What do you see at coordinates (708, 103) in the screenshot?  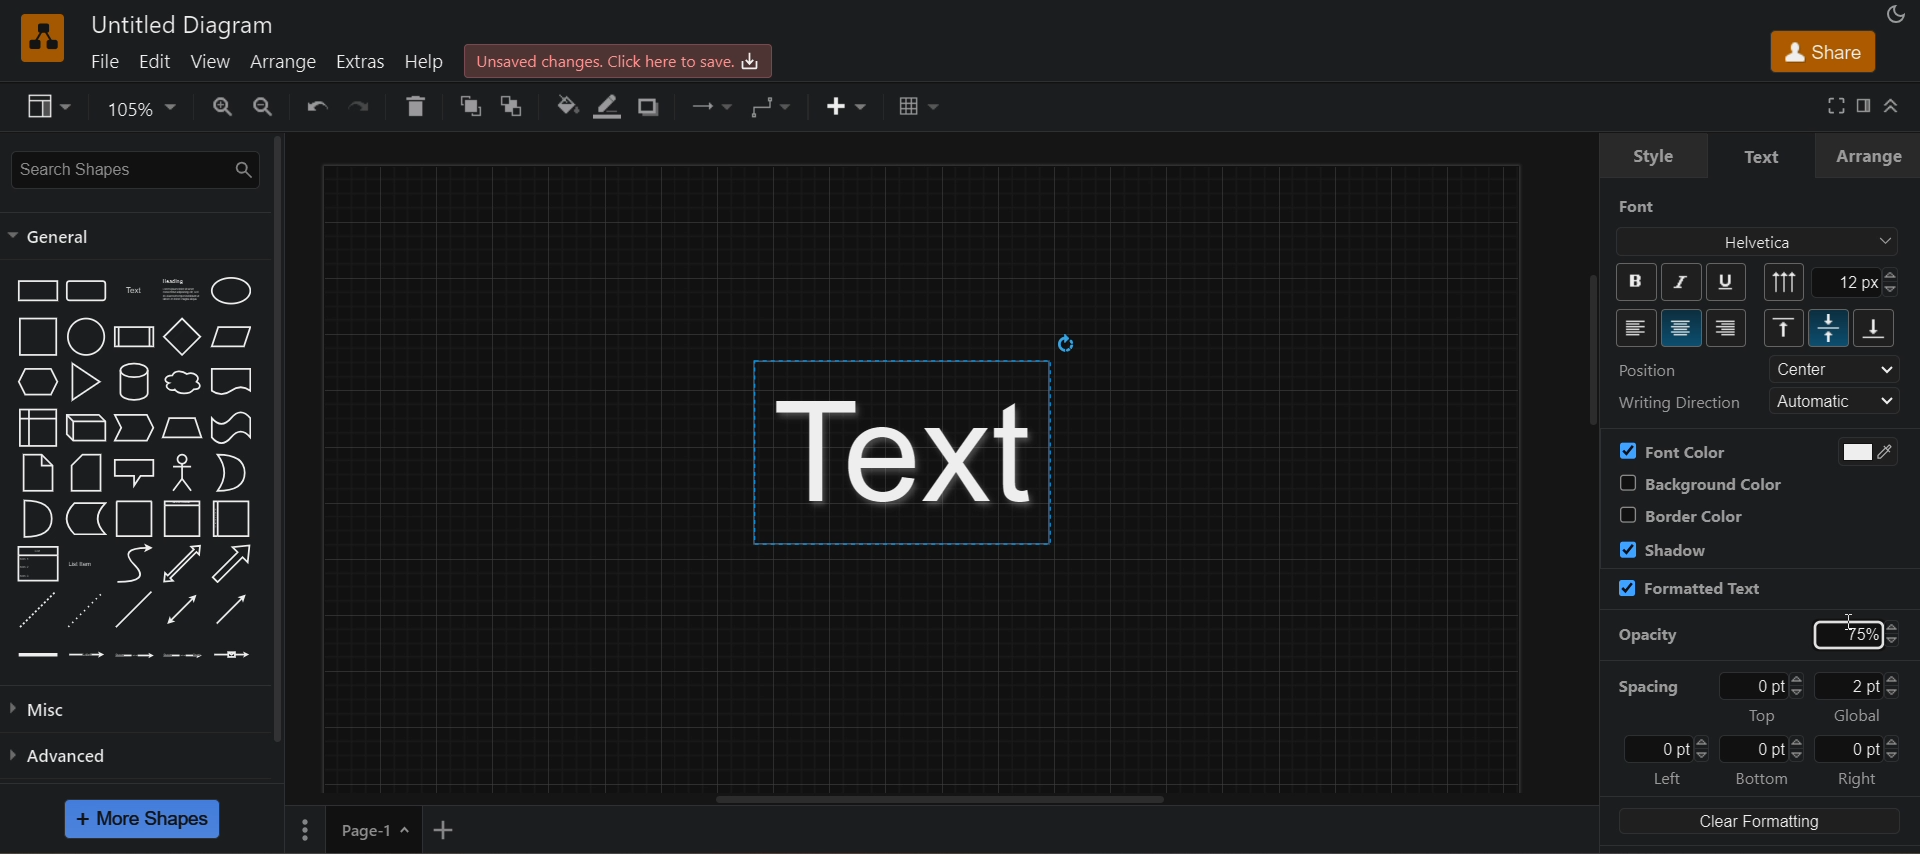 I see `connection` at bounding box center [708, 103].